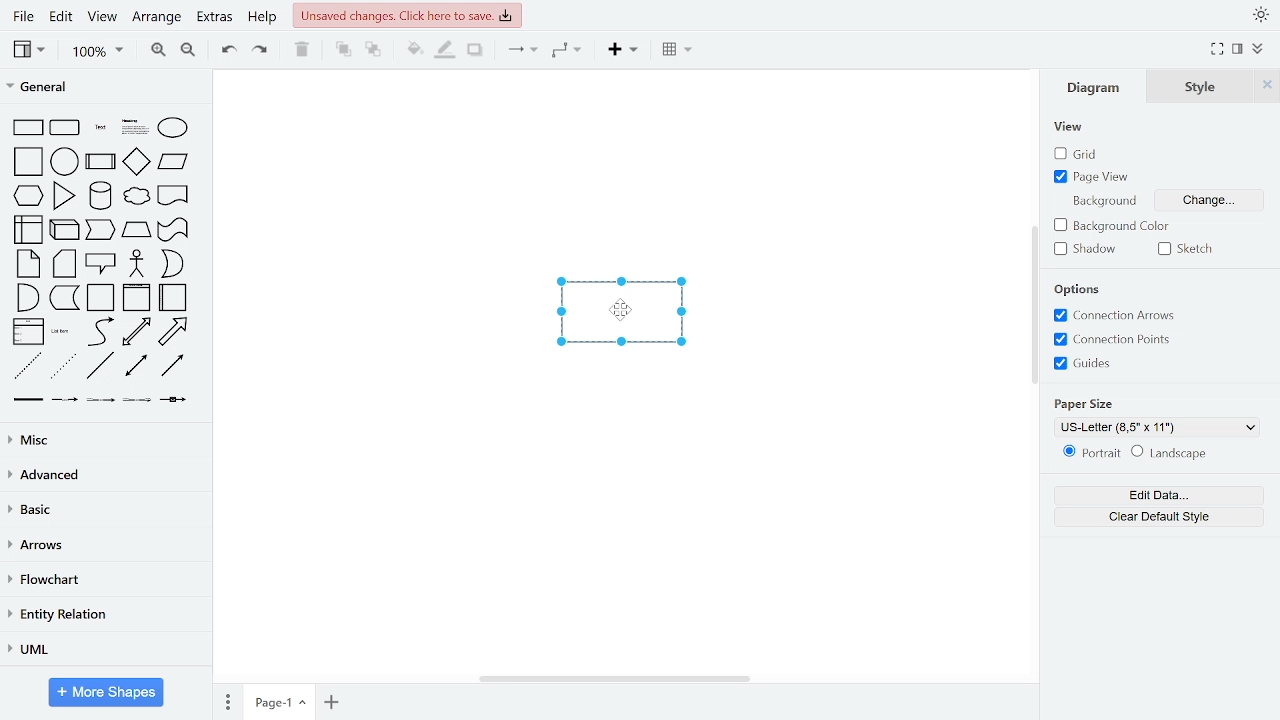 The width and height of the screenshot is (1280, 720). Describe the element at coordinates (63, 331) in the screenshot. I see `general shapes` at that location.